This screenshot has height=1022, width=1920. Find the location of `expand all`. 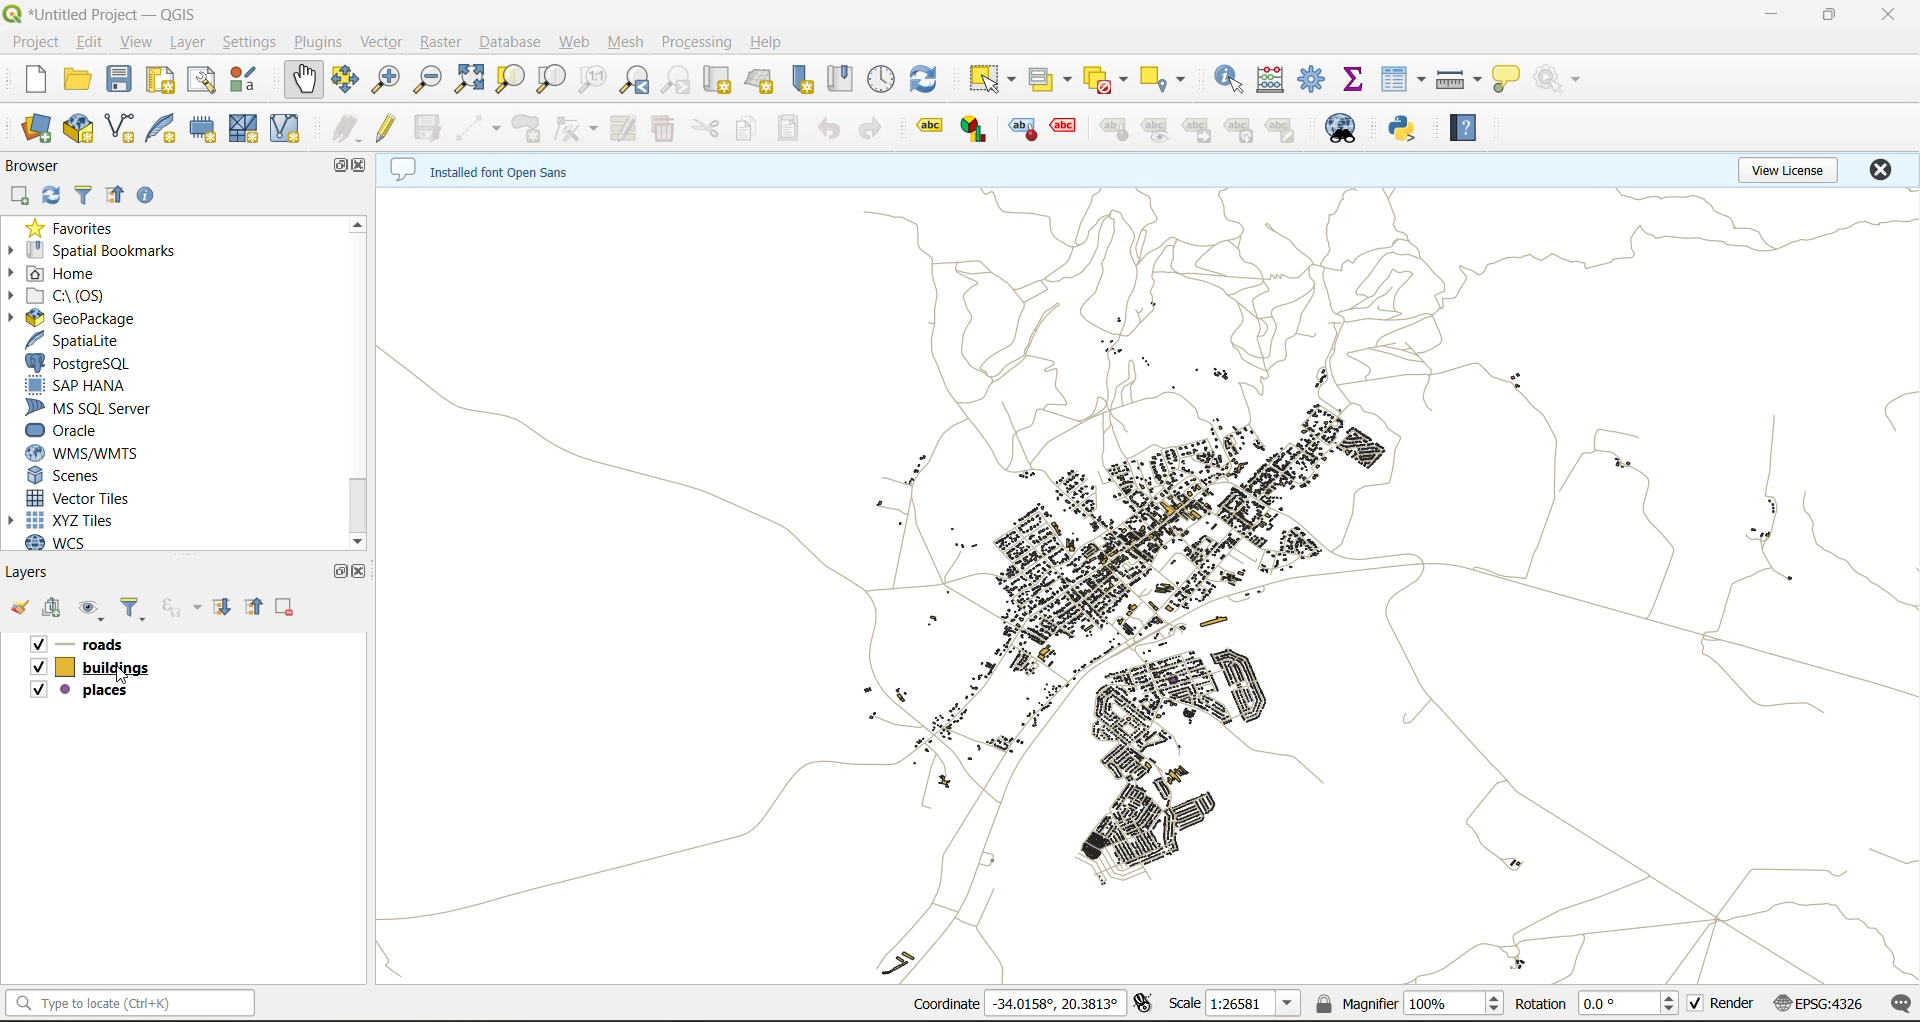

expand all is located at coordinates (227, 608).